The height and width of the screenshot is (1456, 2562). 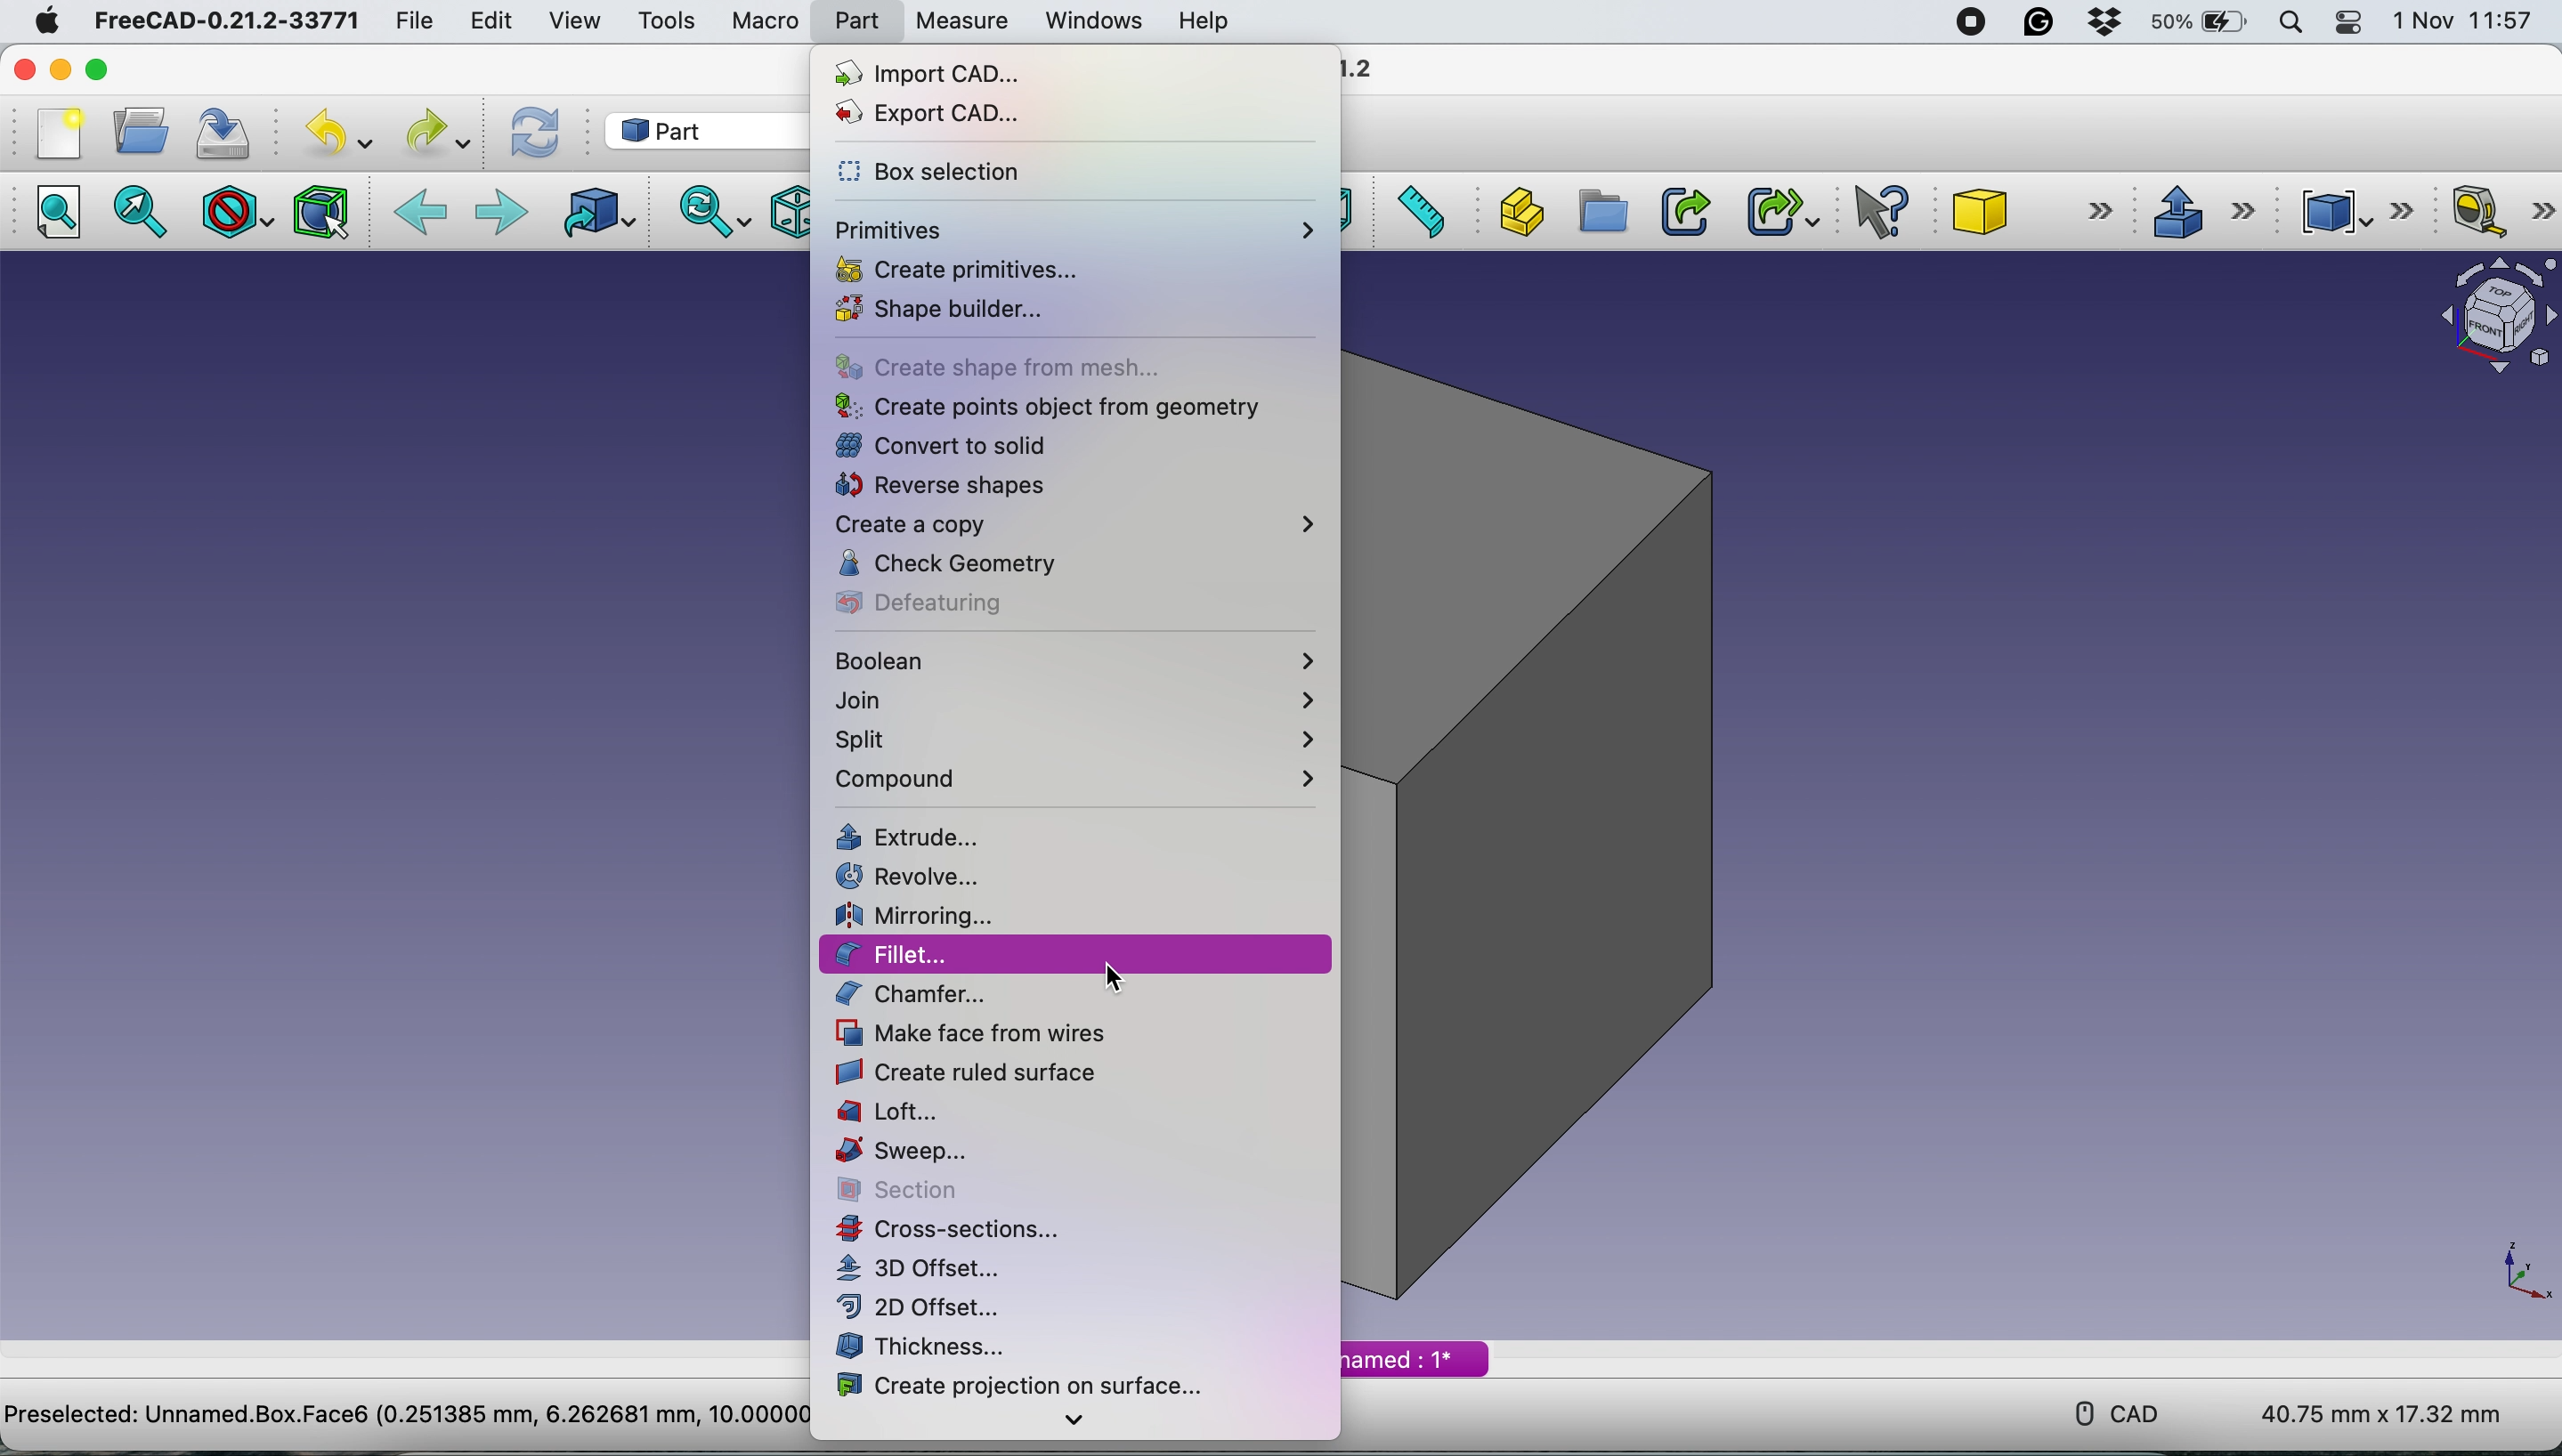 I want to click on project name and details - preselected: Unnamed.Box.Face6 (0.251385 mm, 6.262681 mm, 10.000000 mm), so click(x=402, y=1412).